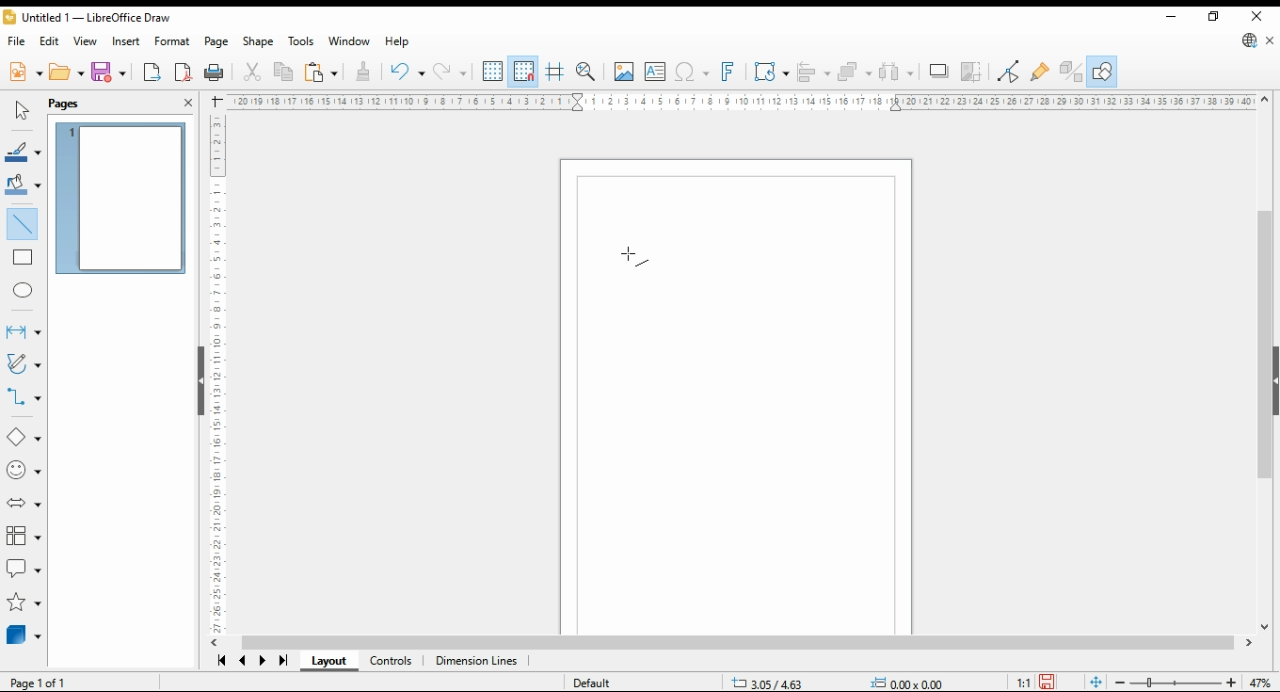 The height and width of the screenshot is (692, 1280). I want to click on 1:1, so click(1022, 682).